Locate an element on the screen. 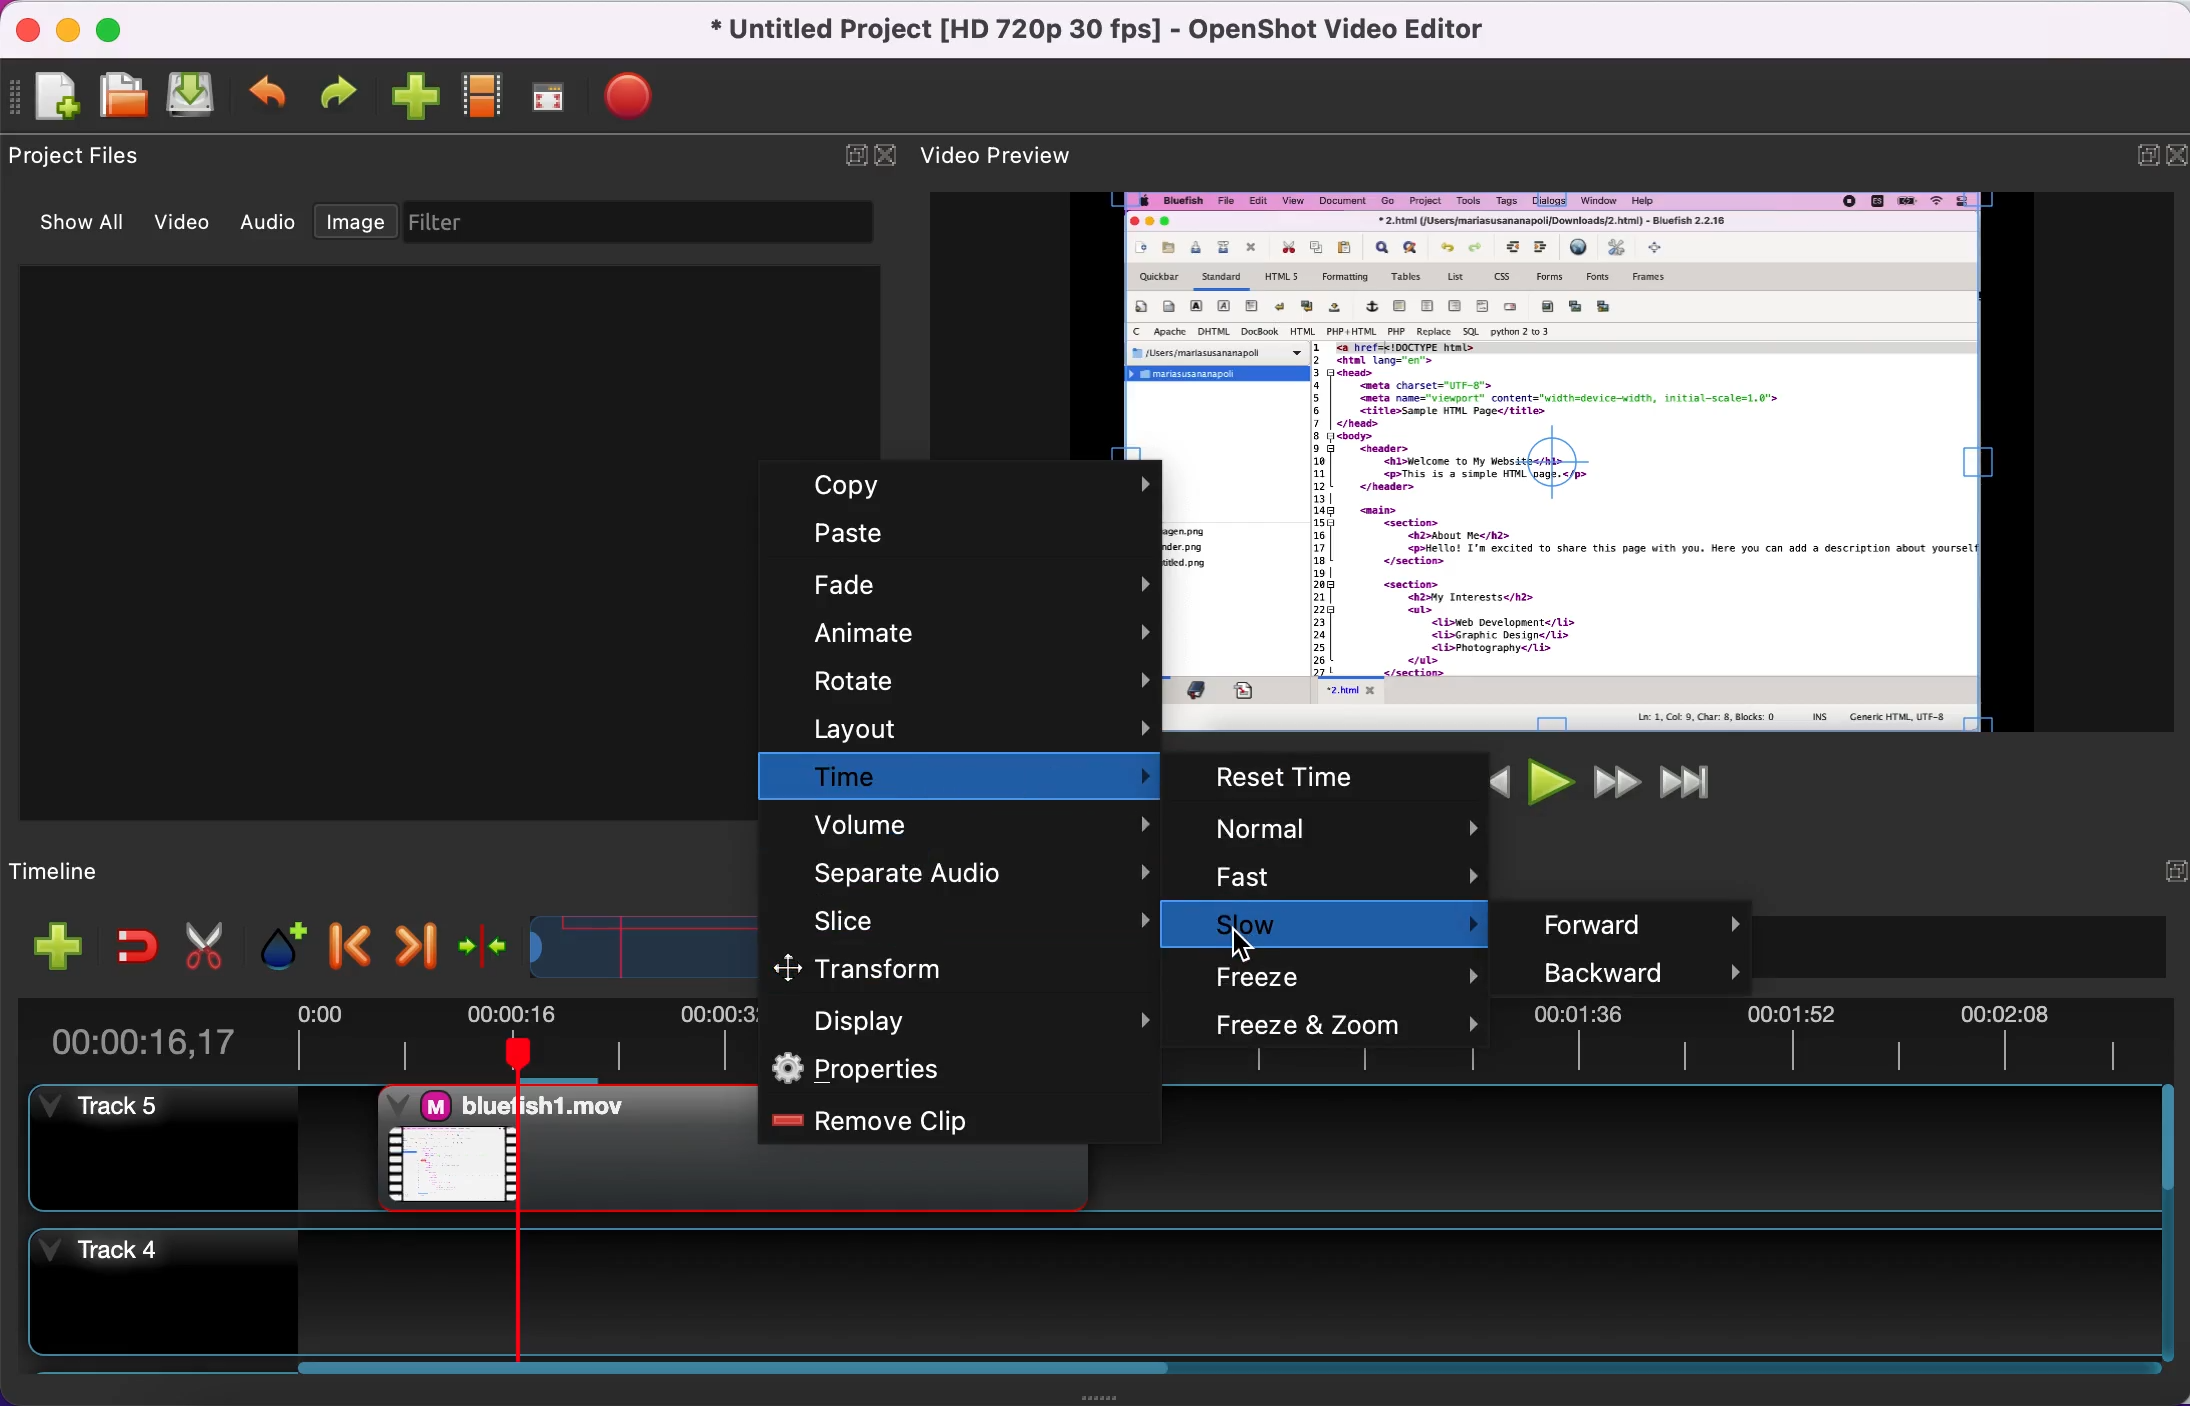 The image size is (2190, 1406). freeze and zoom is located at coordinates (1348, 1027).